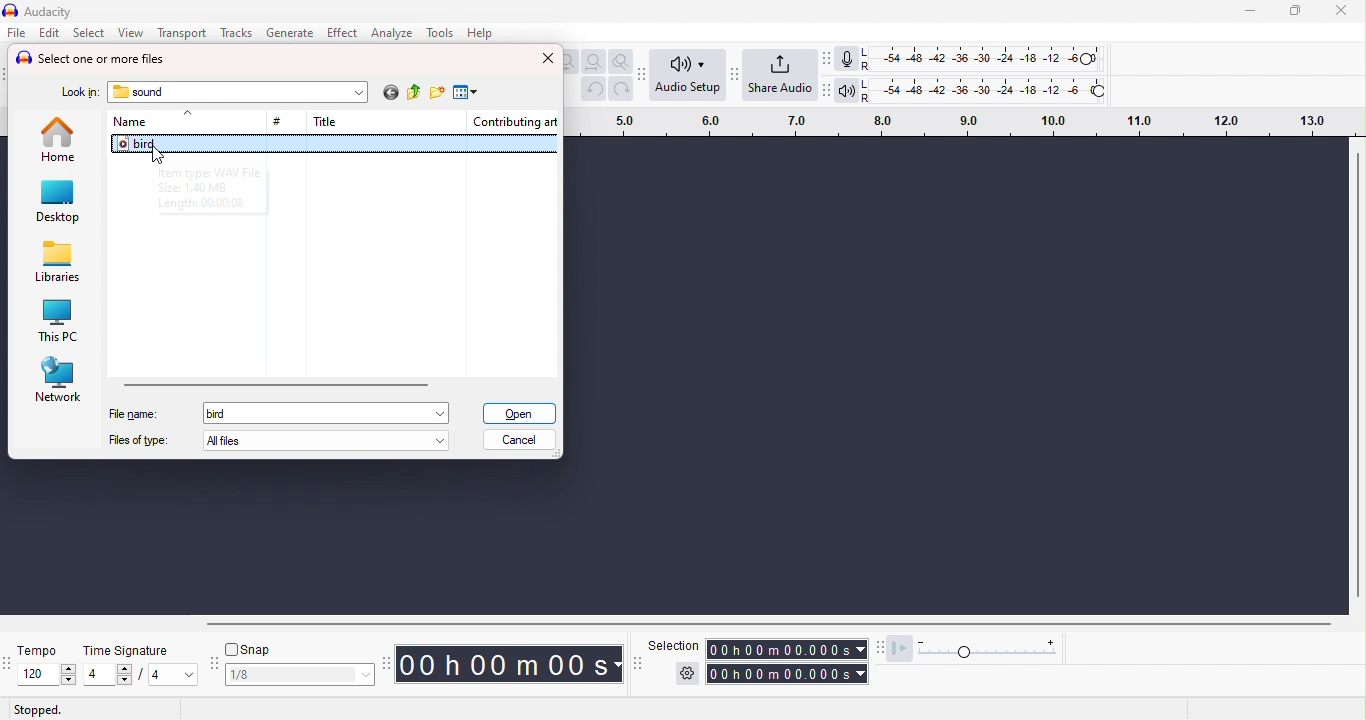 The image size is (1366, 720). What do you see at coordinates (331, 440) in the screenshot?
I see `all files` at bounding box center [331, 440].